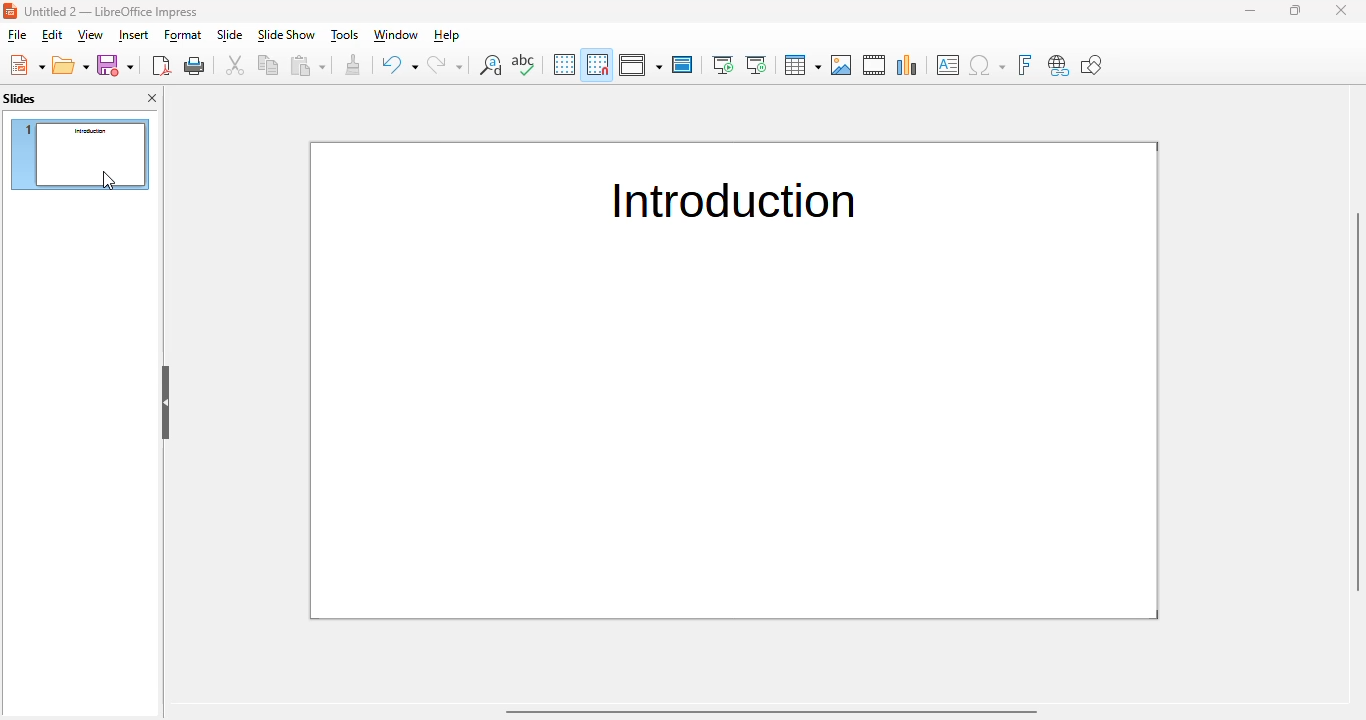 The width and height of the screenshot is (1366, 720). I want to click on format, so click(184, 35).